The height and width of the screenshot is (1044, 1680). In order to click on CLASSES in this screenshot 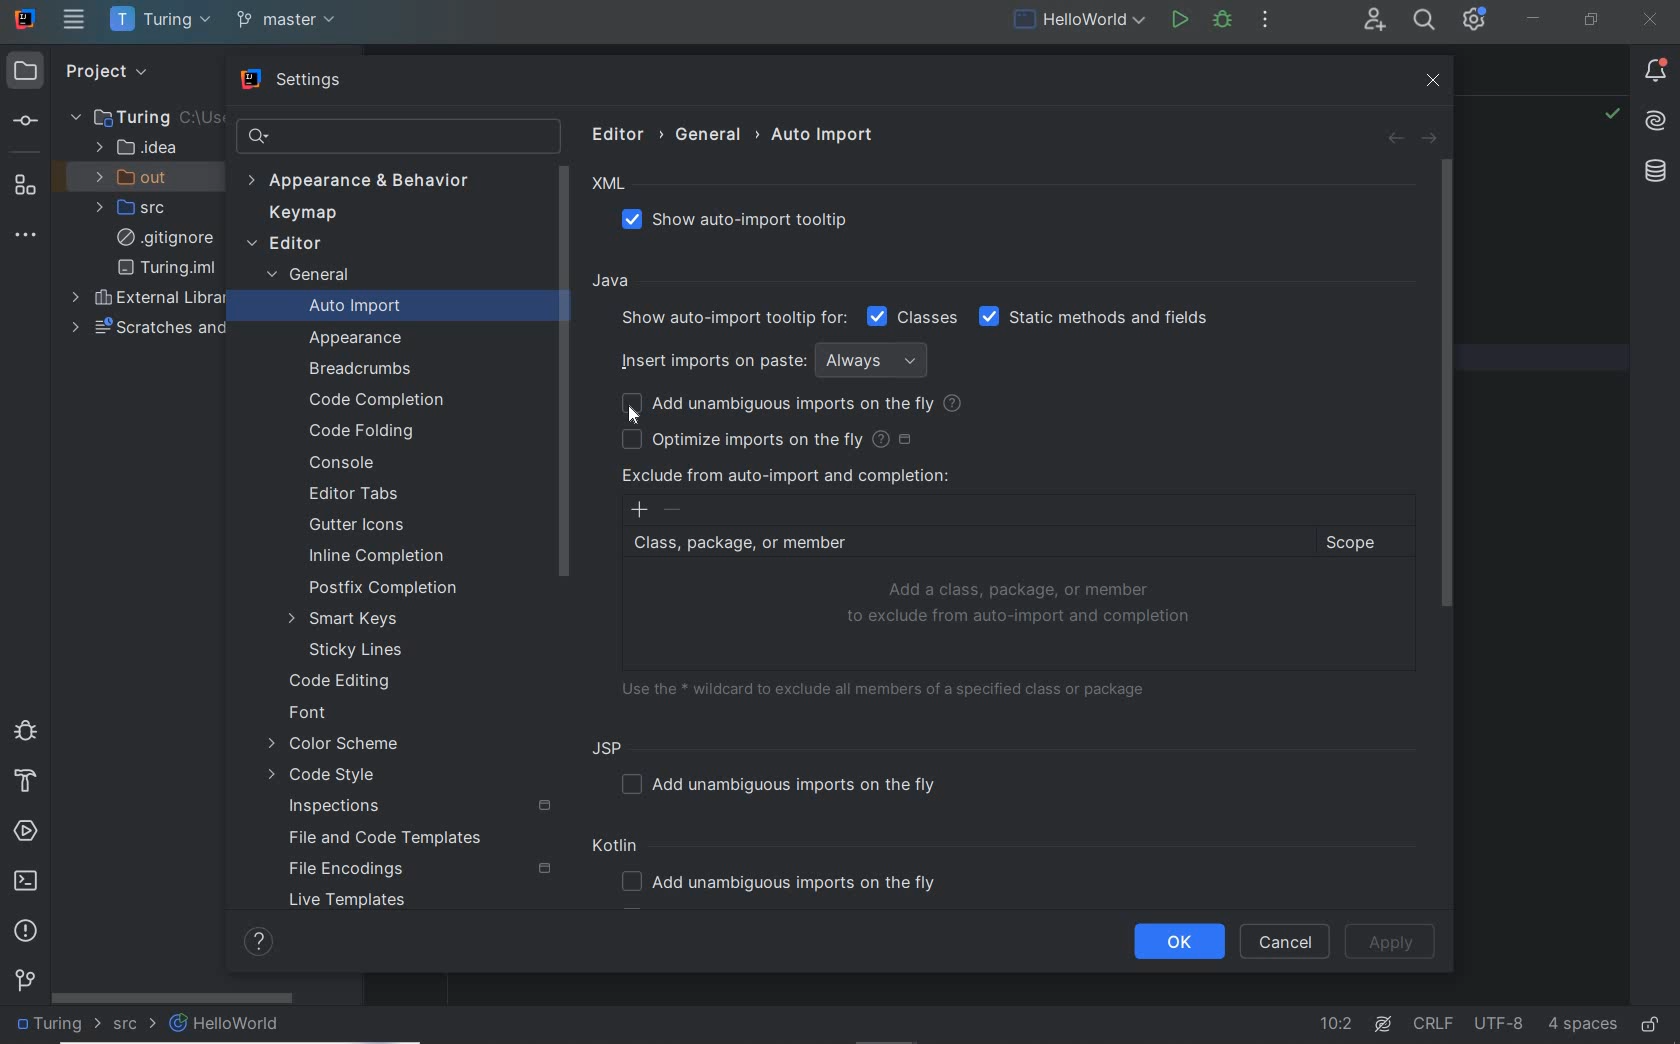, I will do `click(913, 316)`.